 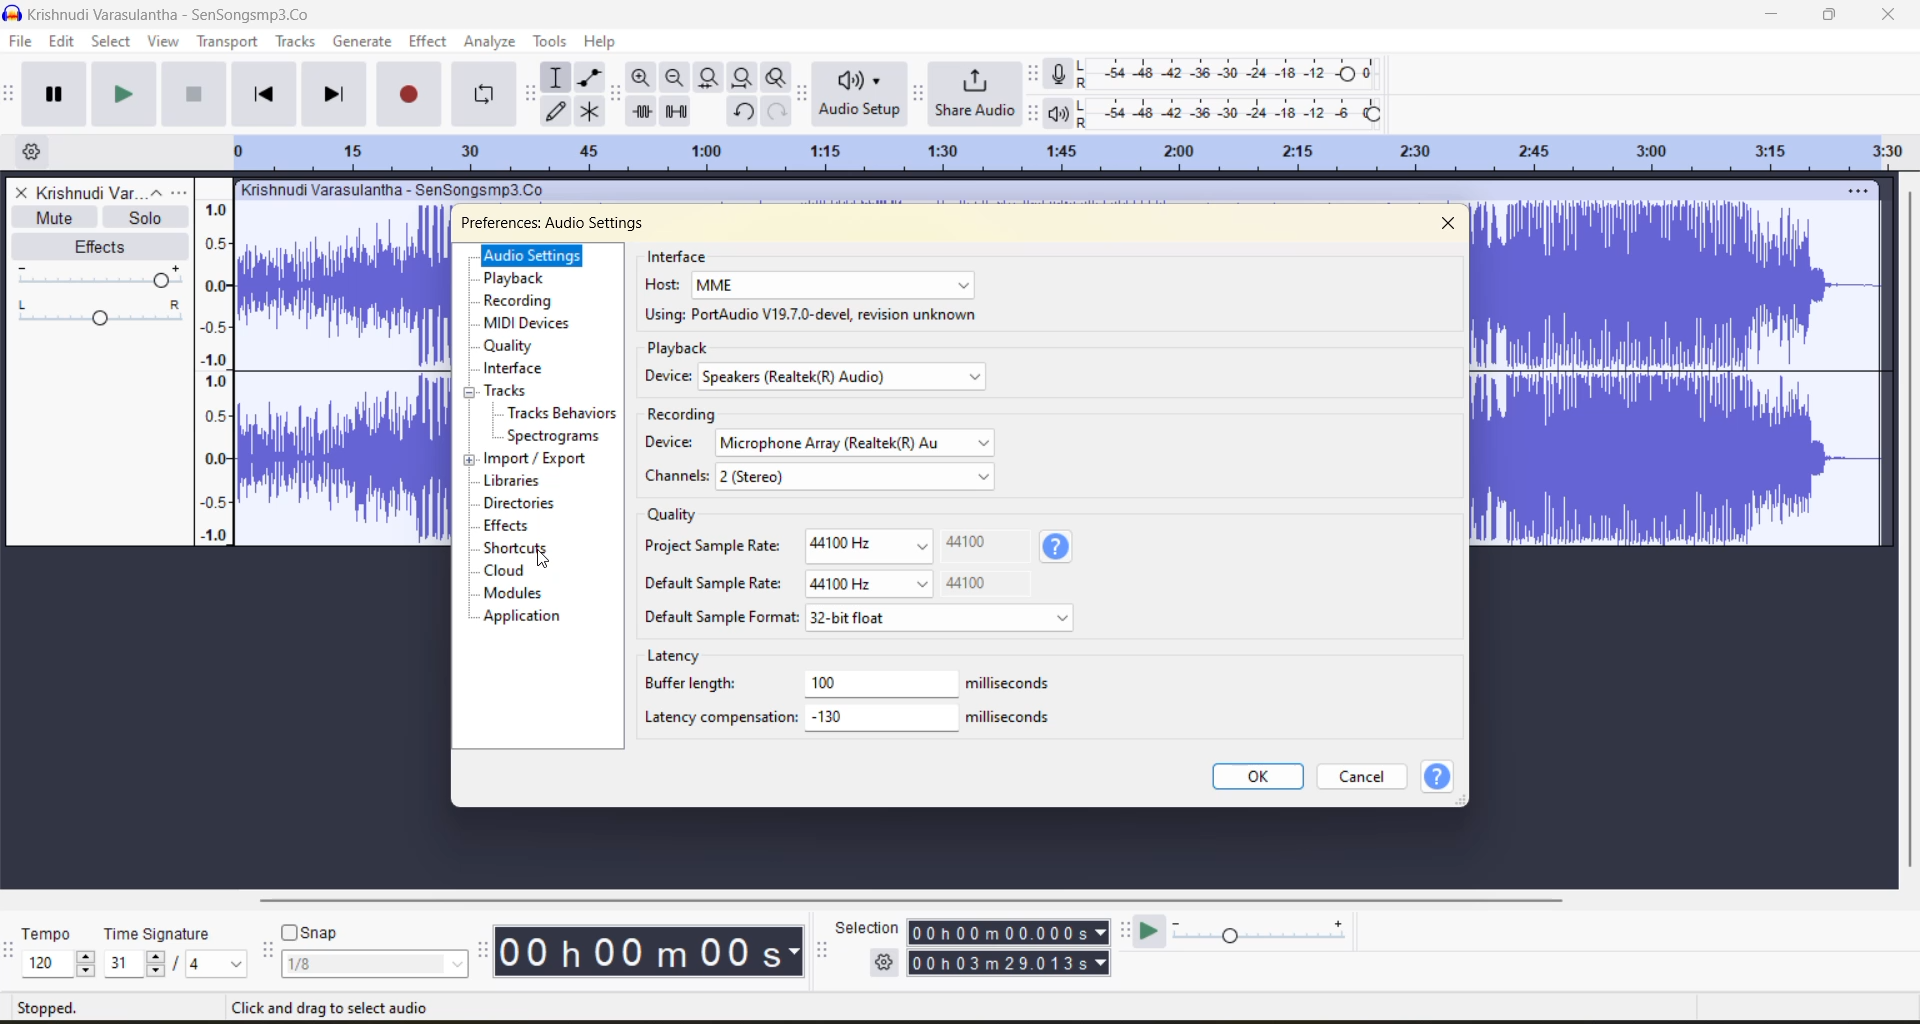 I want to click on quality, so click(x=676, y=517).